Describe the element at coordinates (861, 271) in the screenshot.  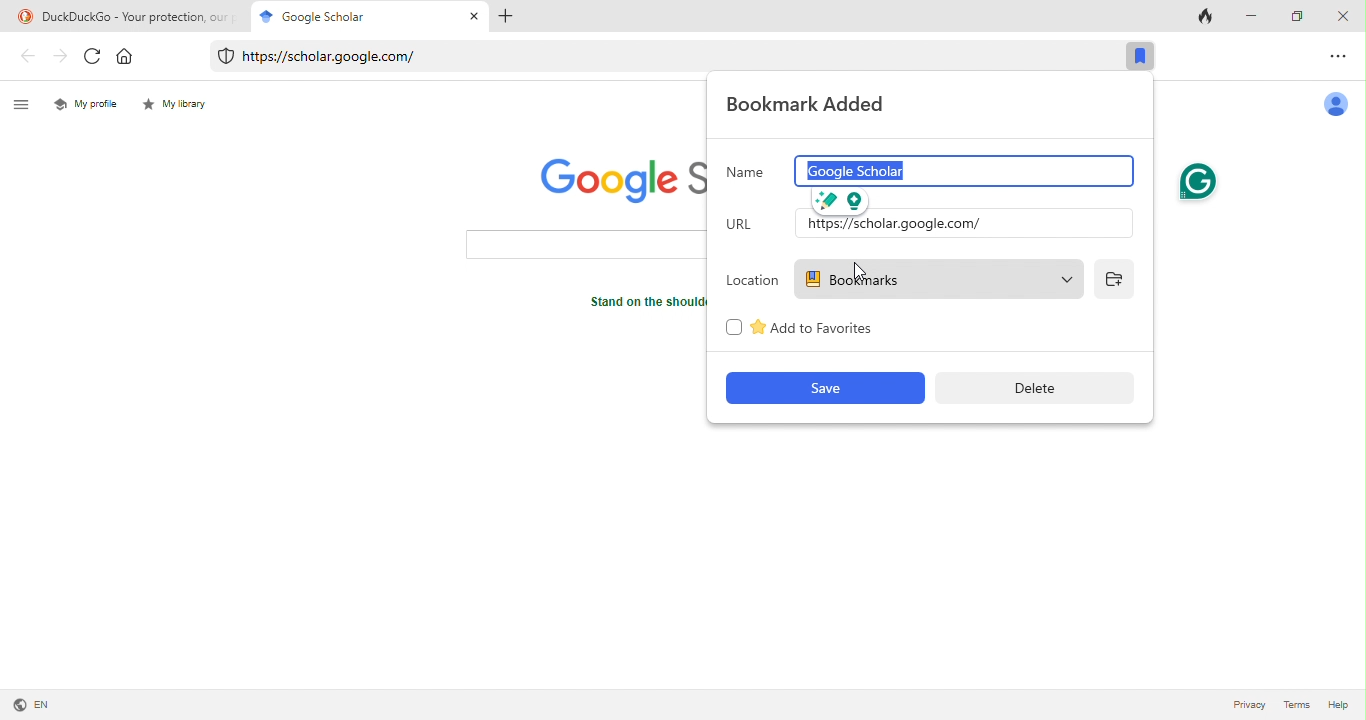
I see `cursor movement` at that location.